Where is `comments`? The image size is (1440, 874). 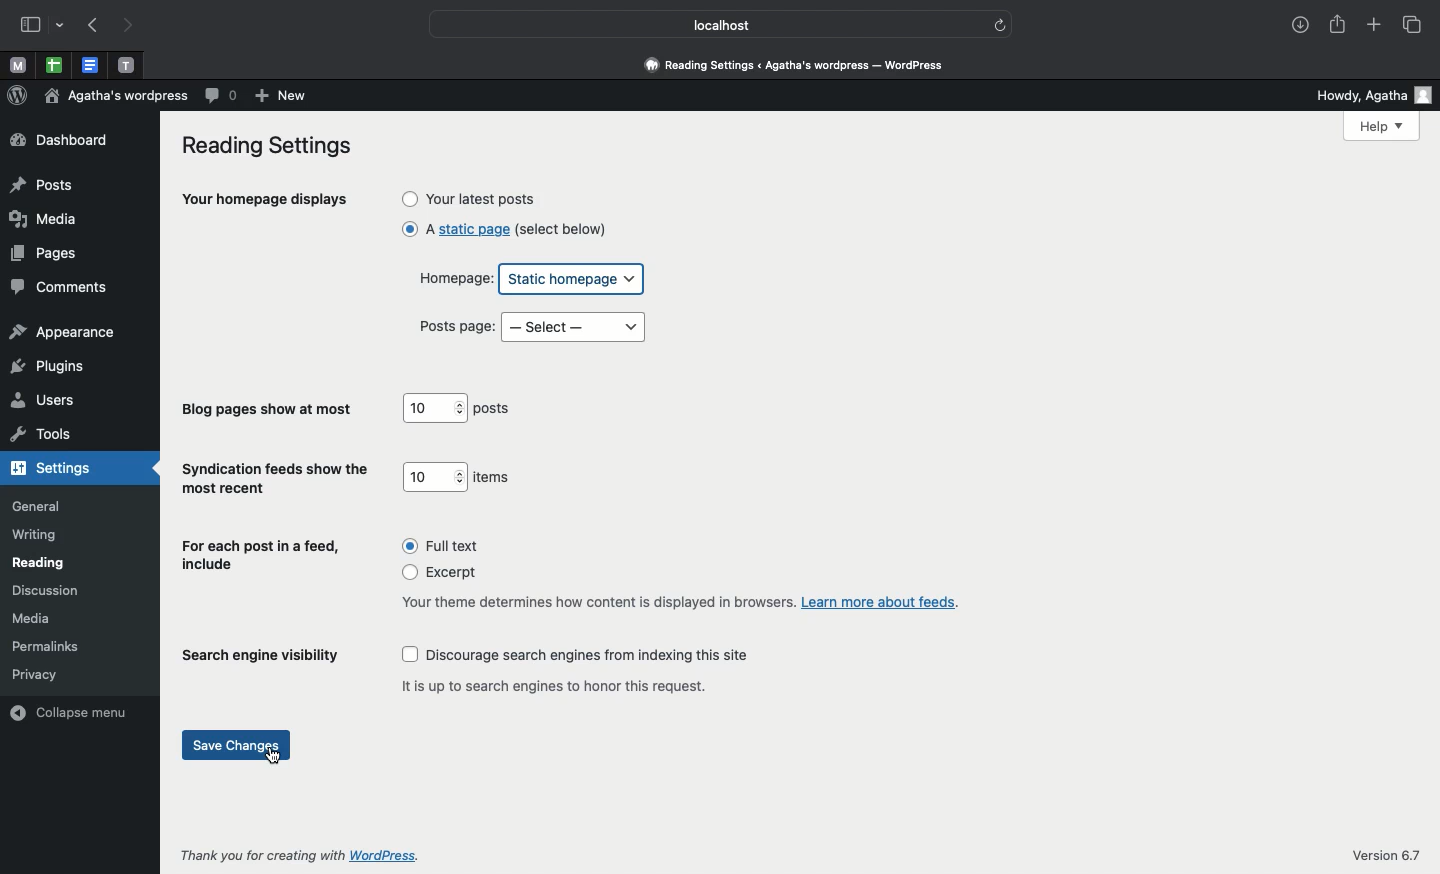 comments is located at coordinates (59, 288).